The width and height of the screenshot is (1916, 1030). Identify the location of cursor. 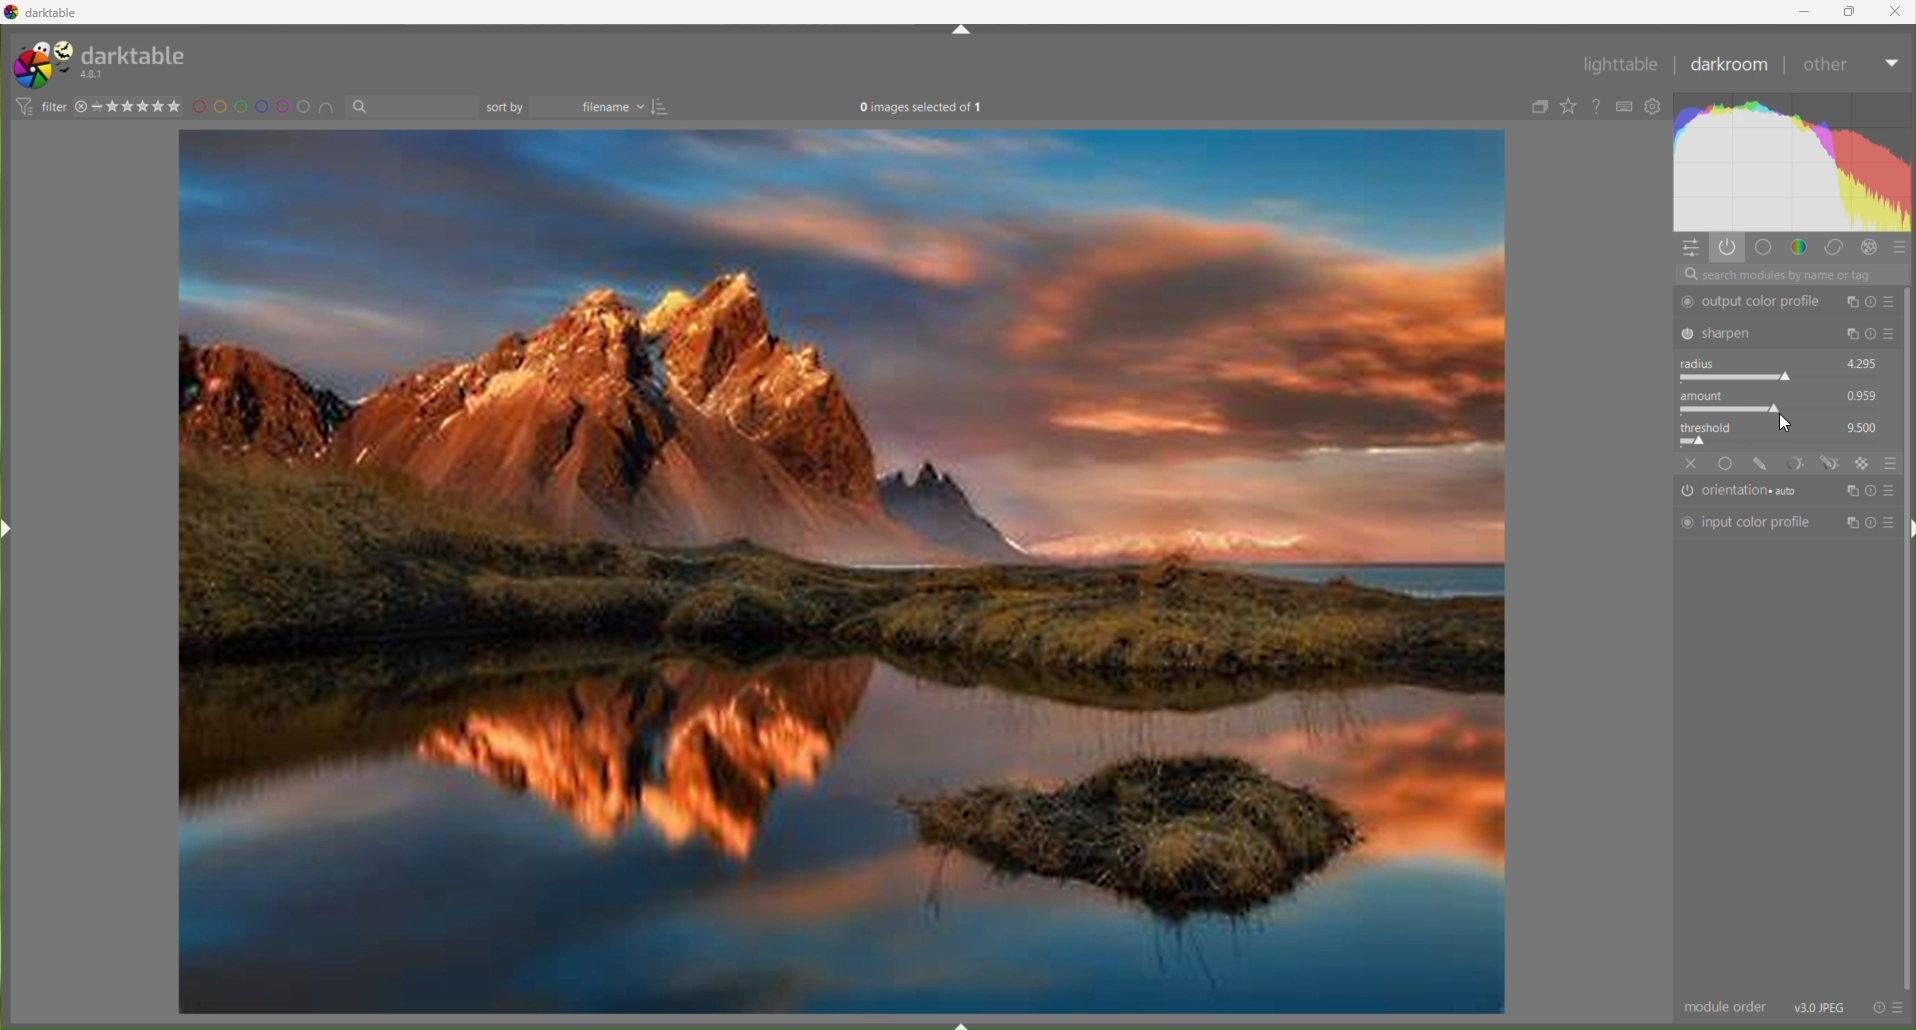
(1783, 425).